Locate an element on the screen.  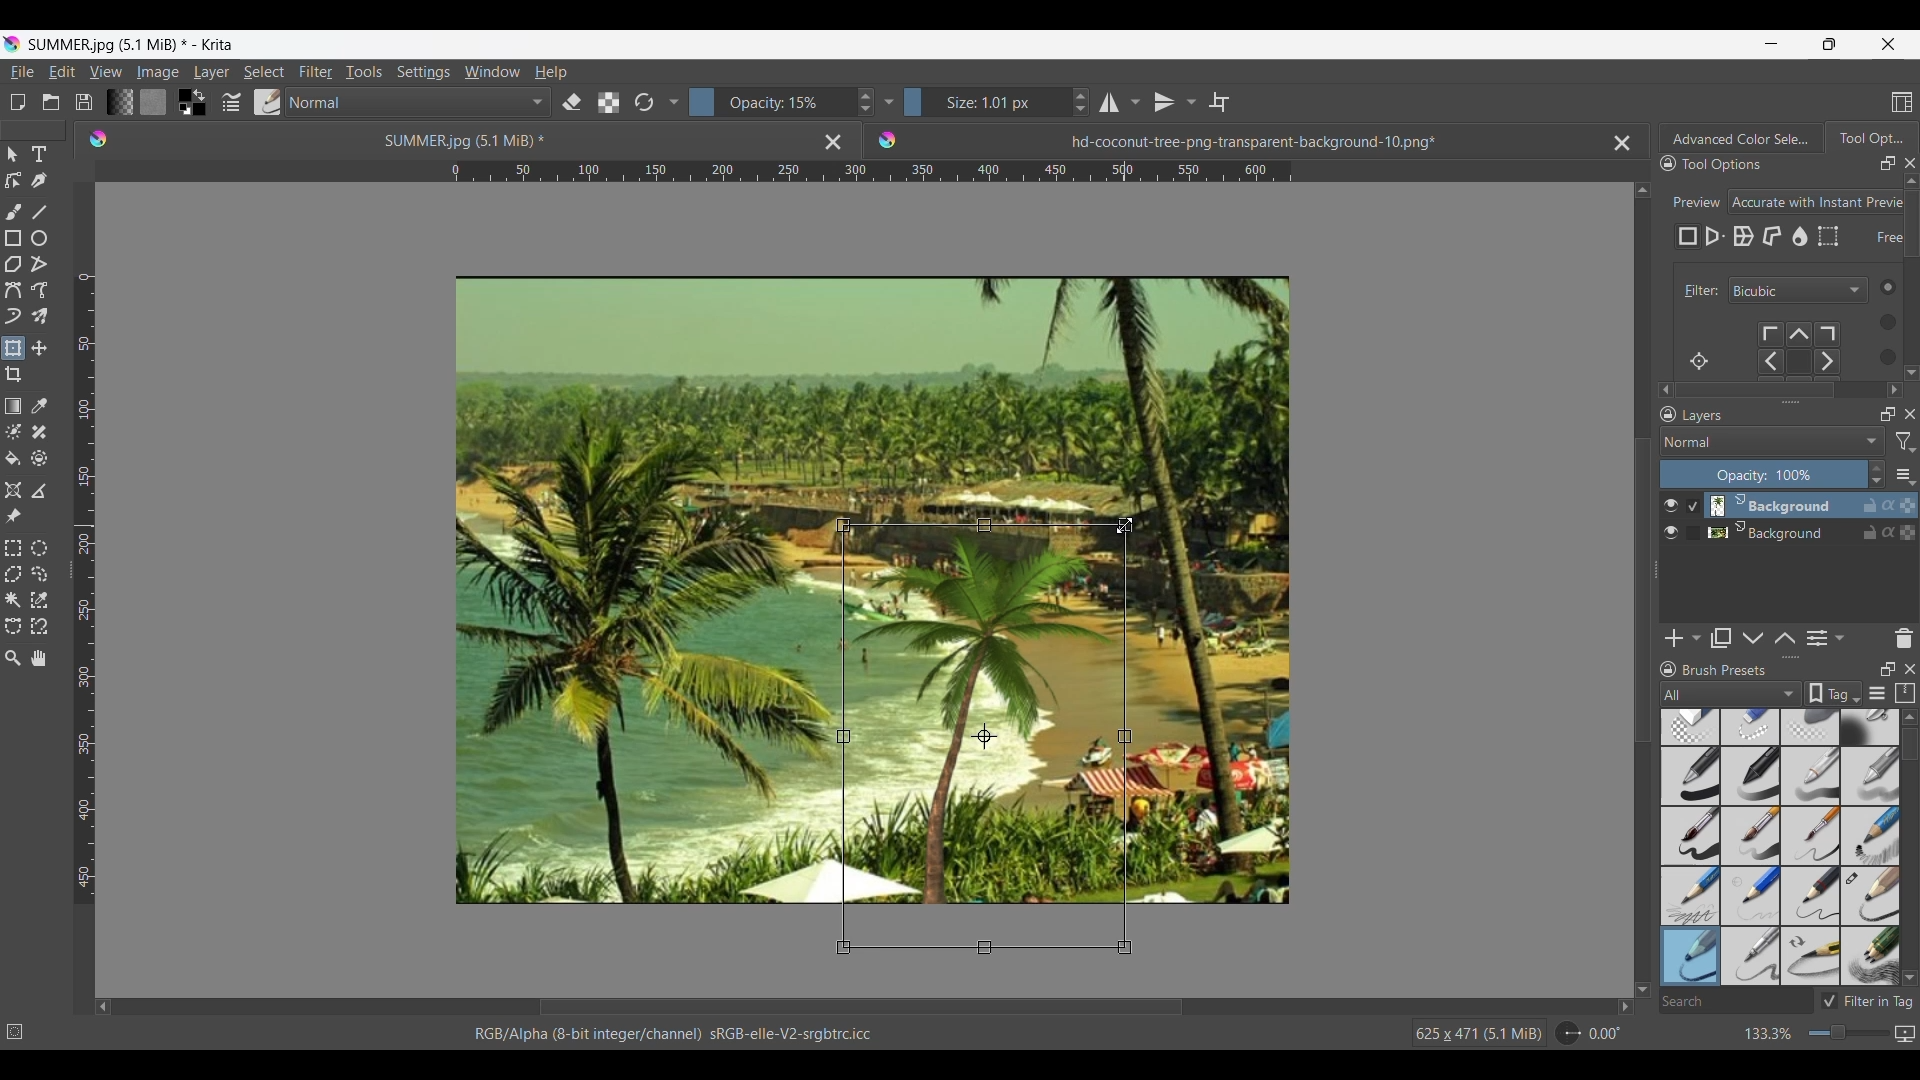
Consolidated toolbar is located at coordinates (673, 102).